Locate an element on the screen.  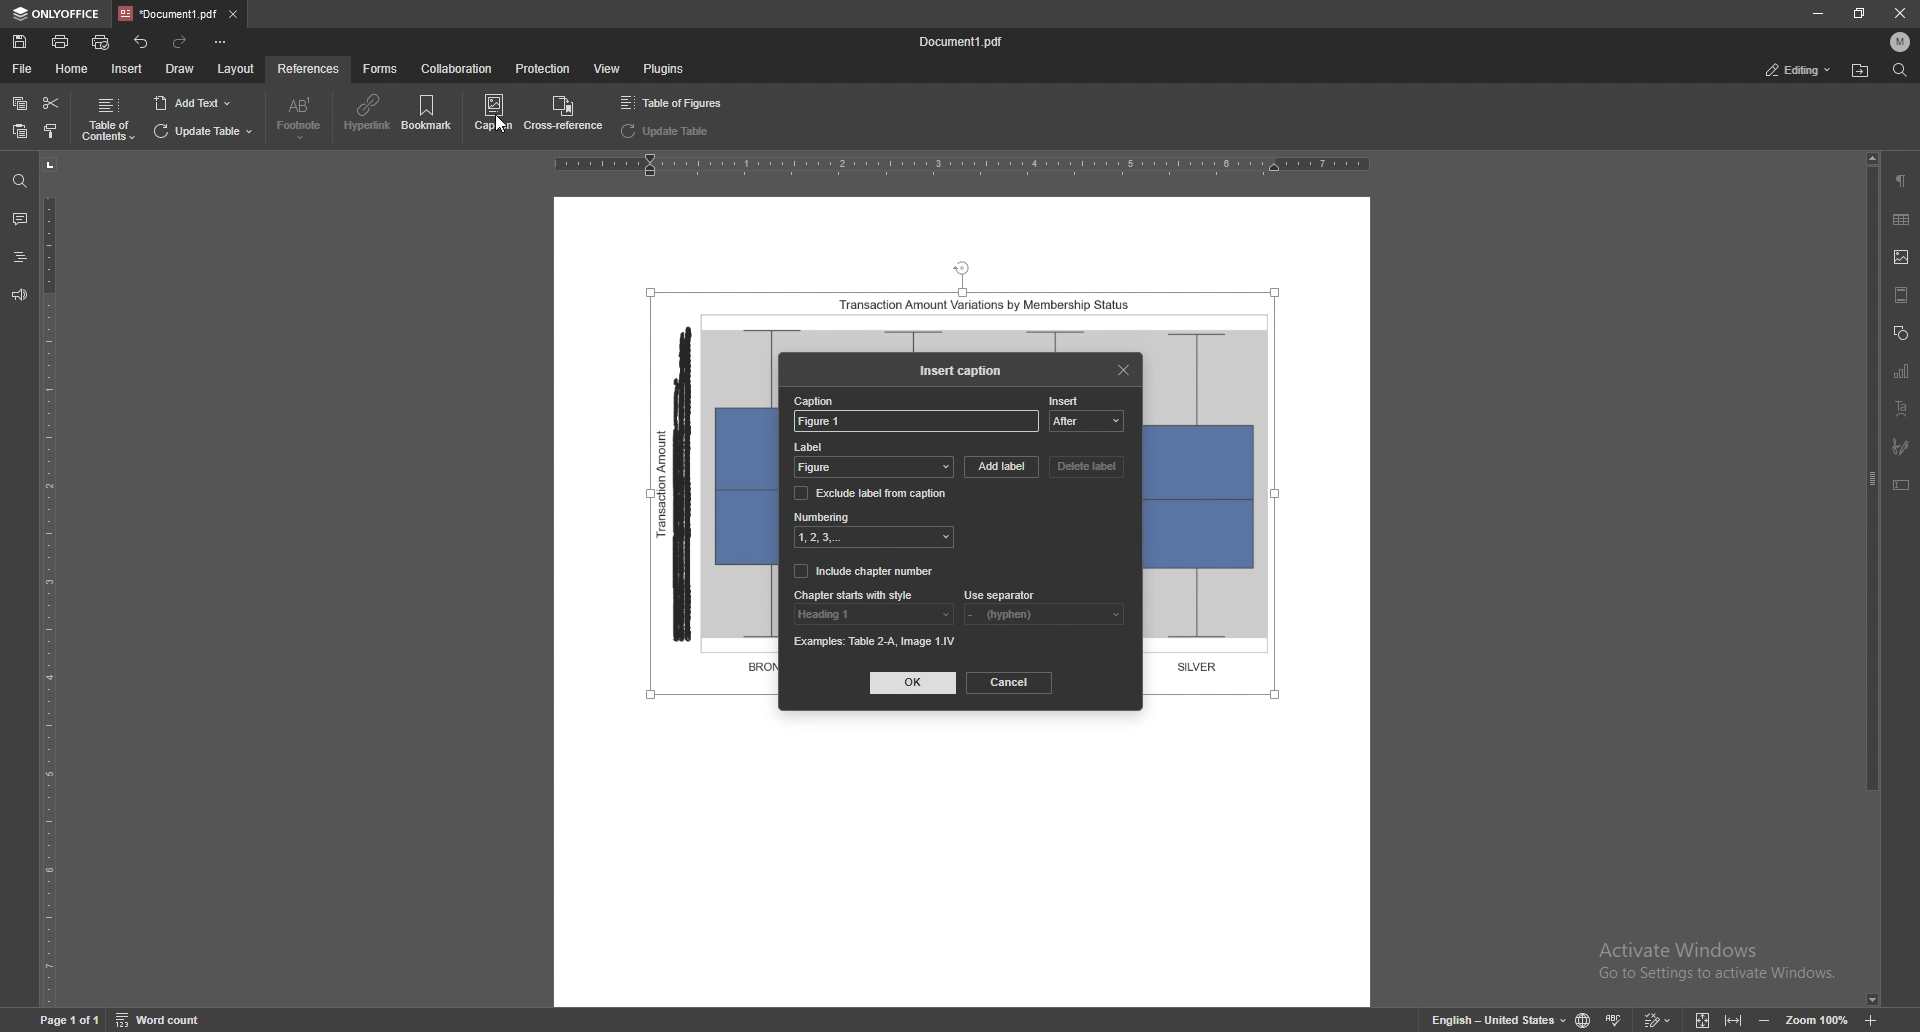
scroll bar is located at coordinates (1869, 579).